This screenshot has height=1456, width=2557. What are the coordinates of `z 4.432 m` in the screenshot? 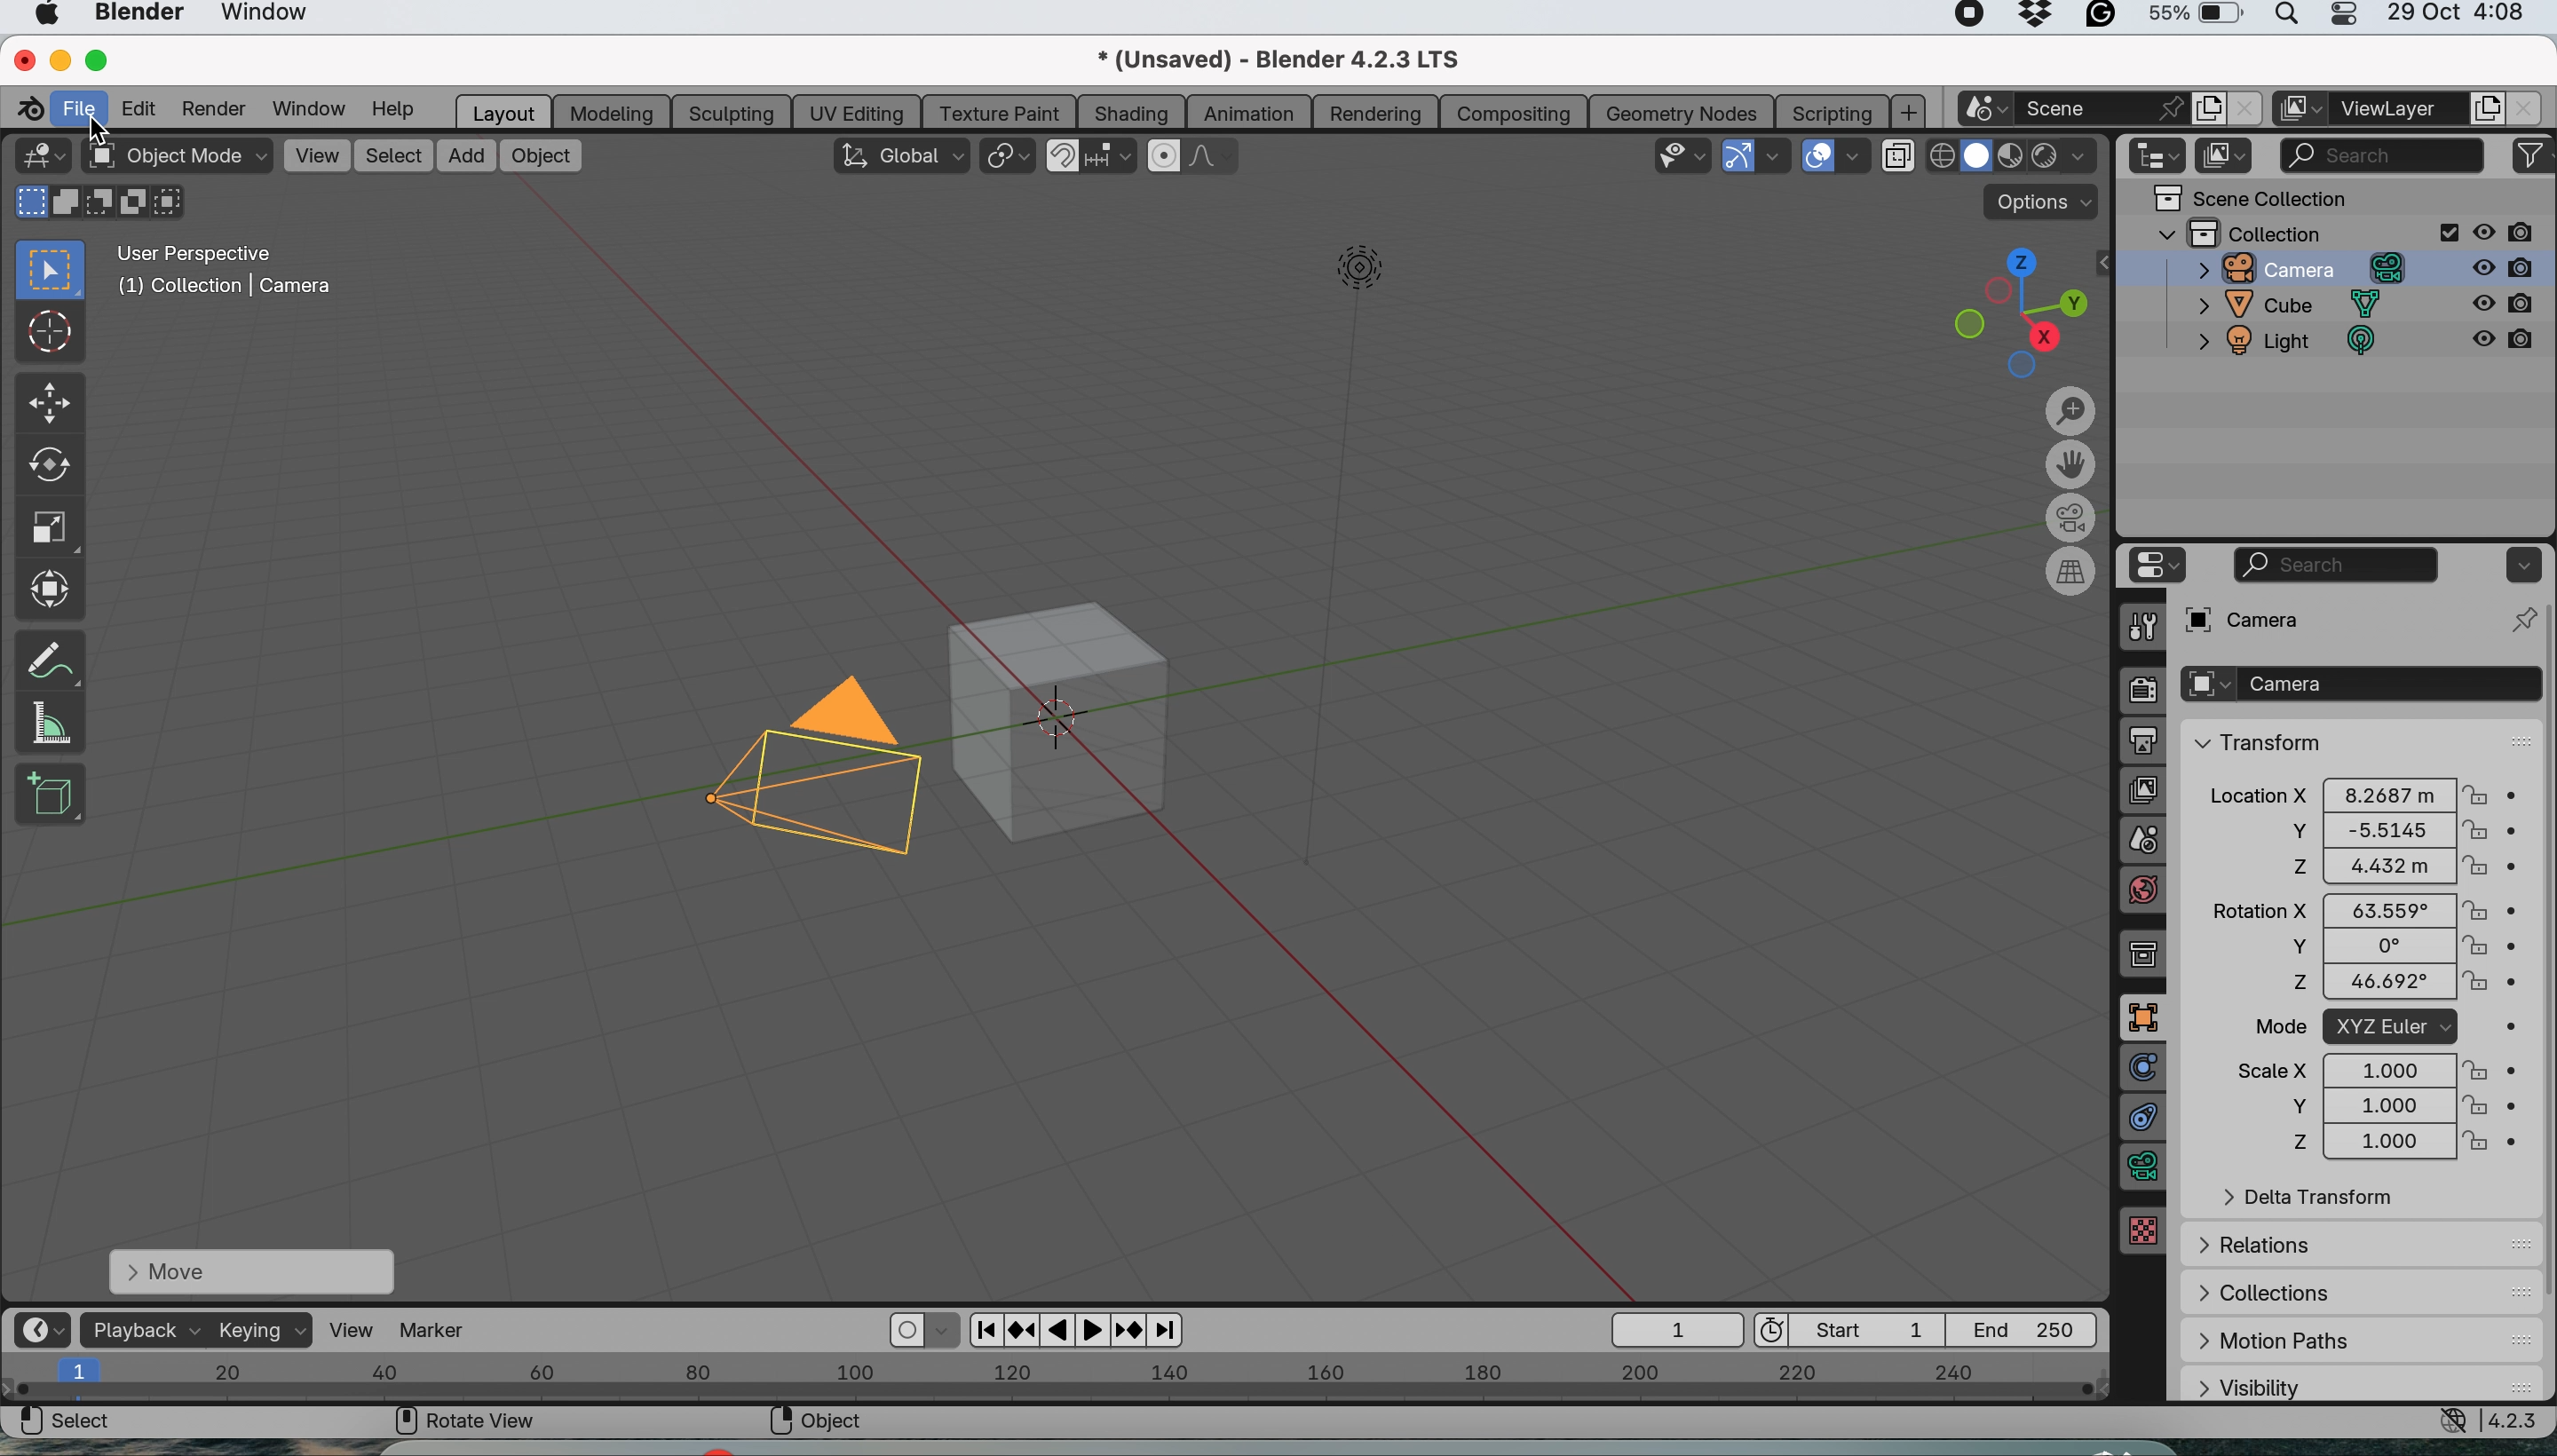 It's located at (2376, 868).